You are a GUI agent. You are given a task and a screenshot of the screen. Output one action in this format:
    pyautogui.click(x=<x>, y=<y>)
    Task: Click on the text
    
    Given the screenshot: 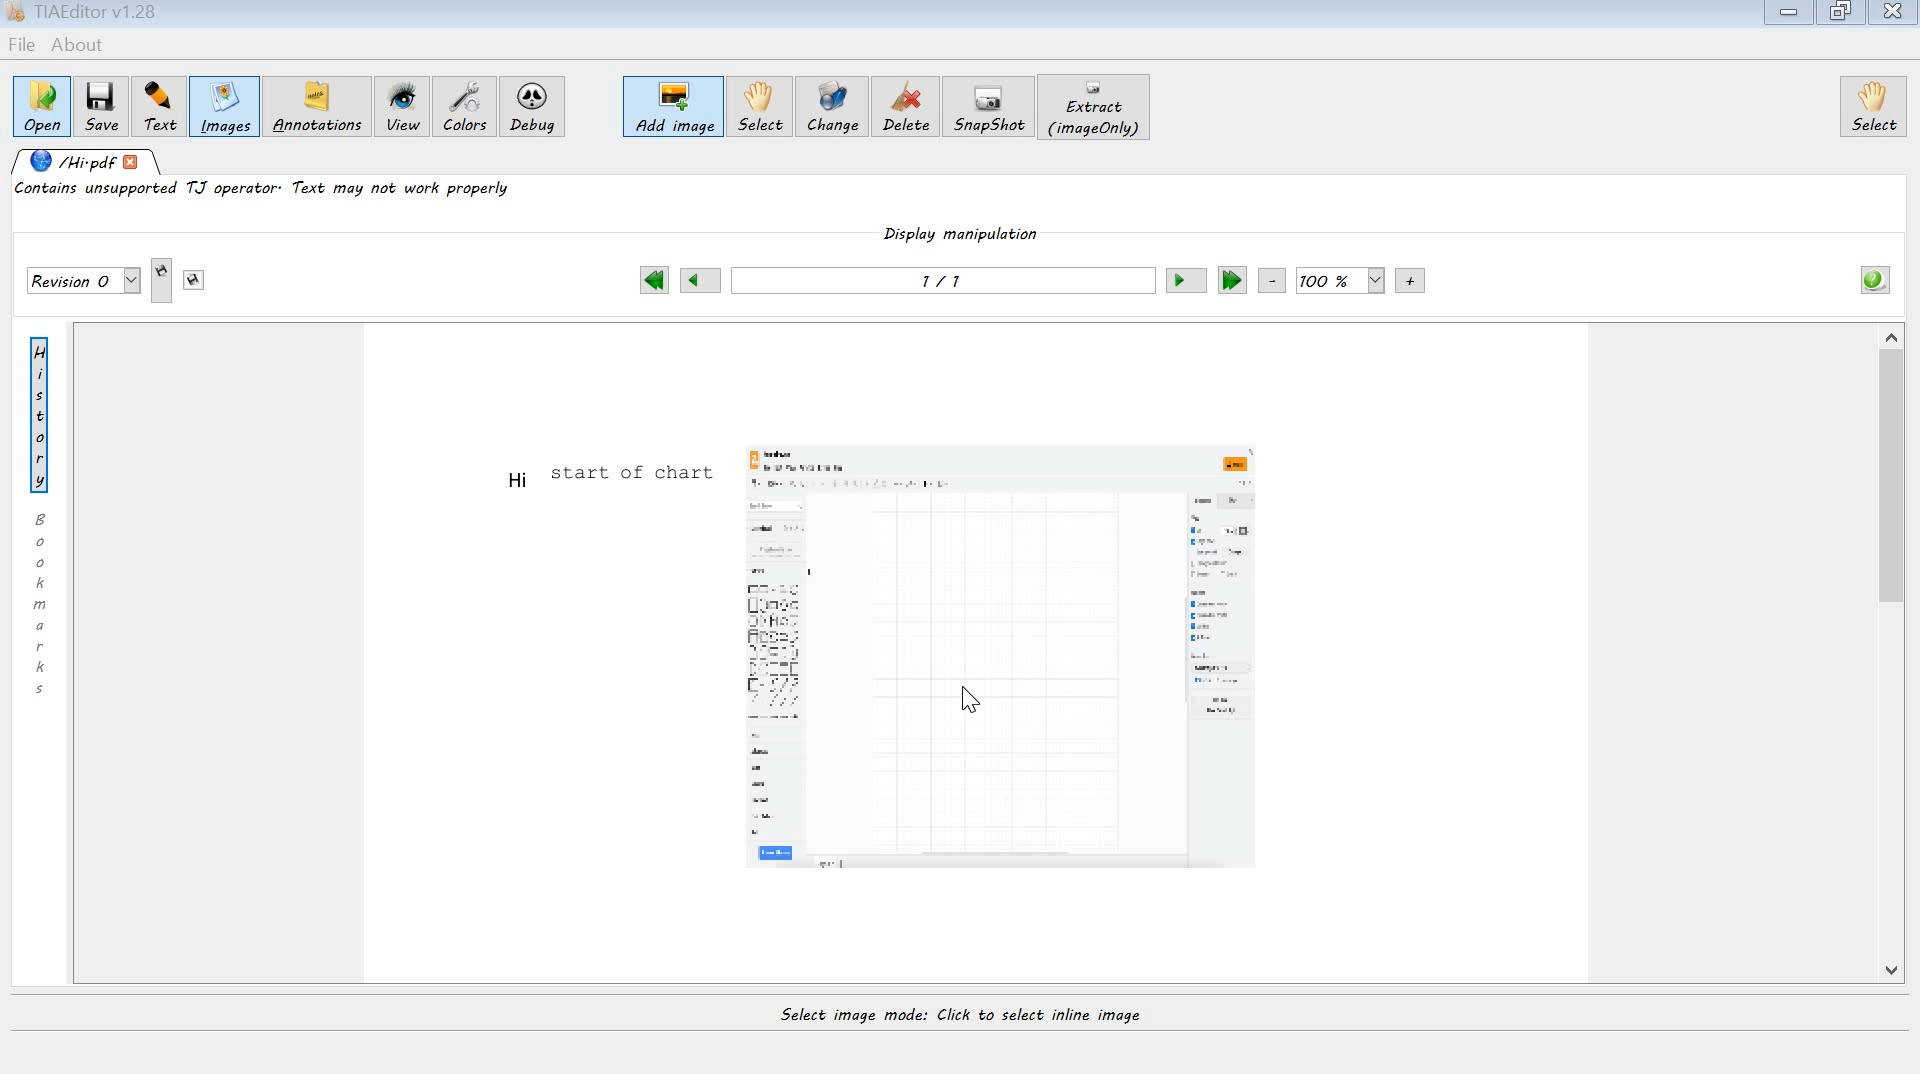 What is the action you would take?
    pyautogui.click(x=155, y=104)
    